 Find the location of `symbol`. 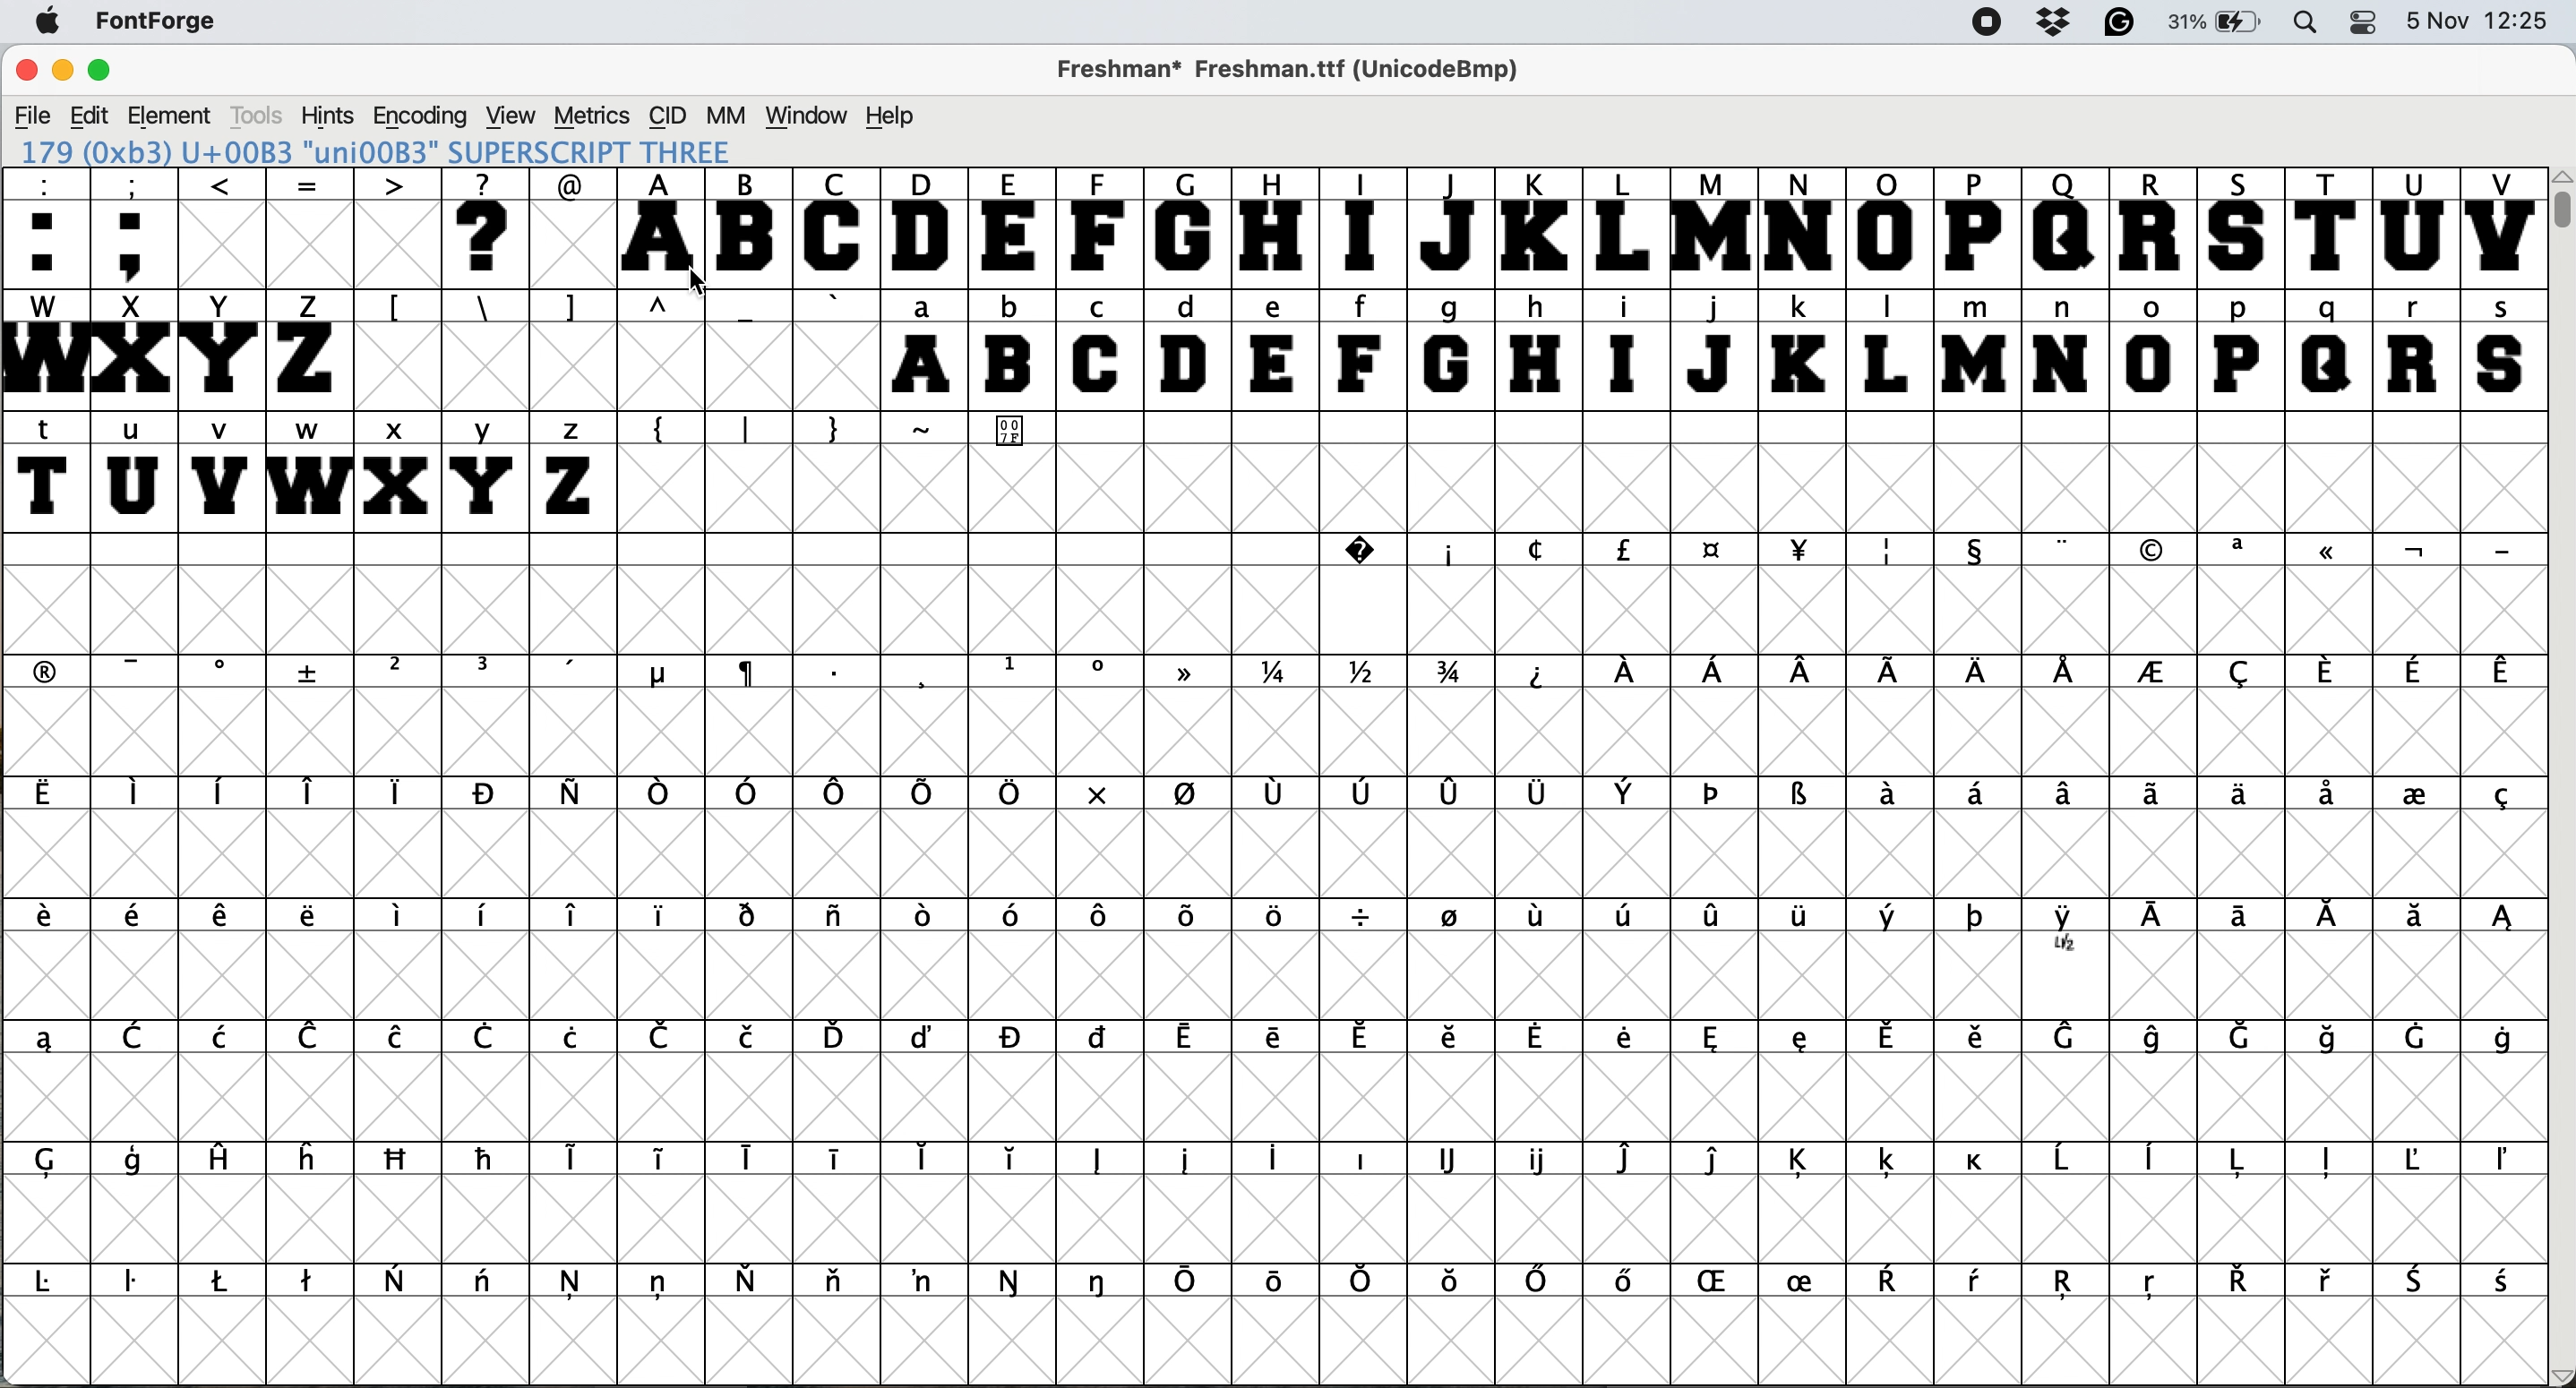

symbol is located at coordinates (1105, 674).